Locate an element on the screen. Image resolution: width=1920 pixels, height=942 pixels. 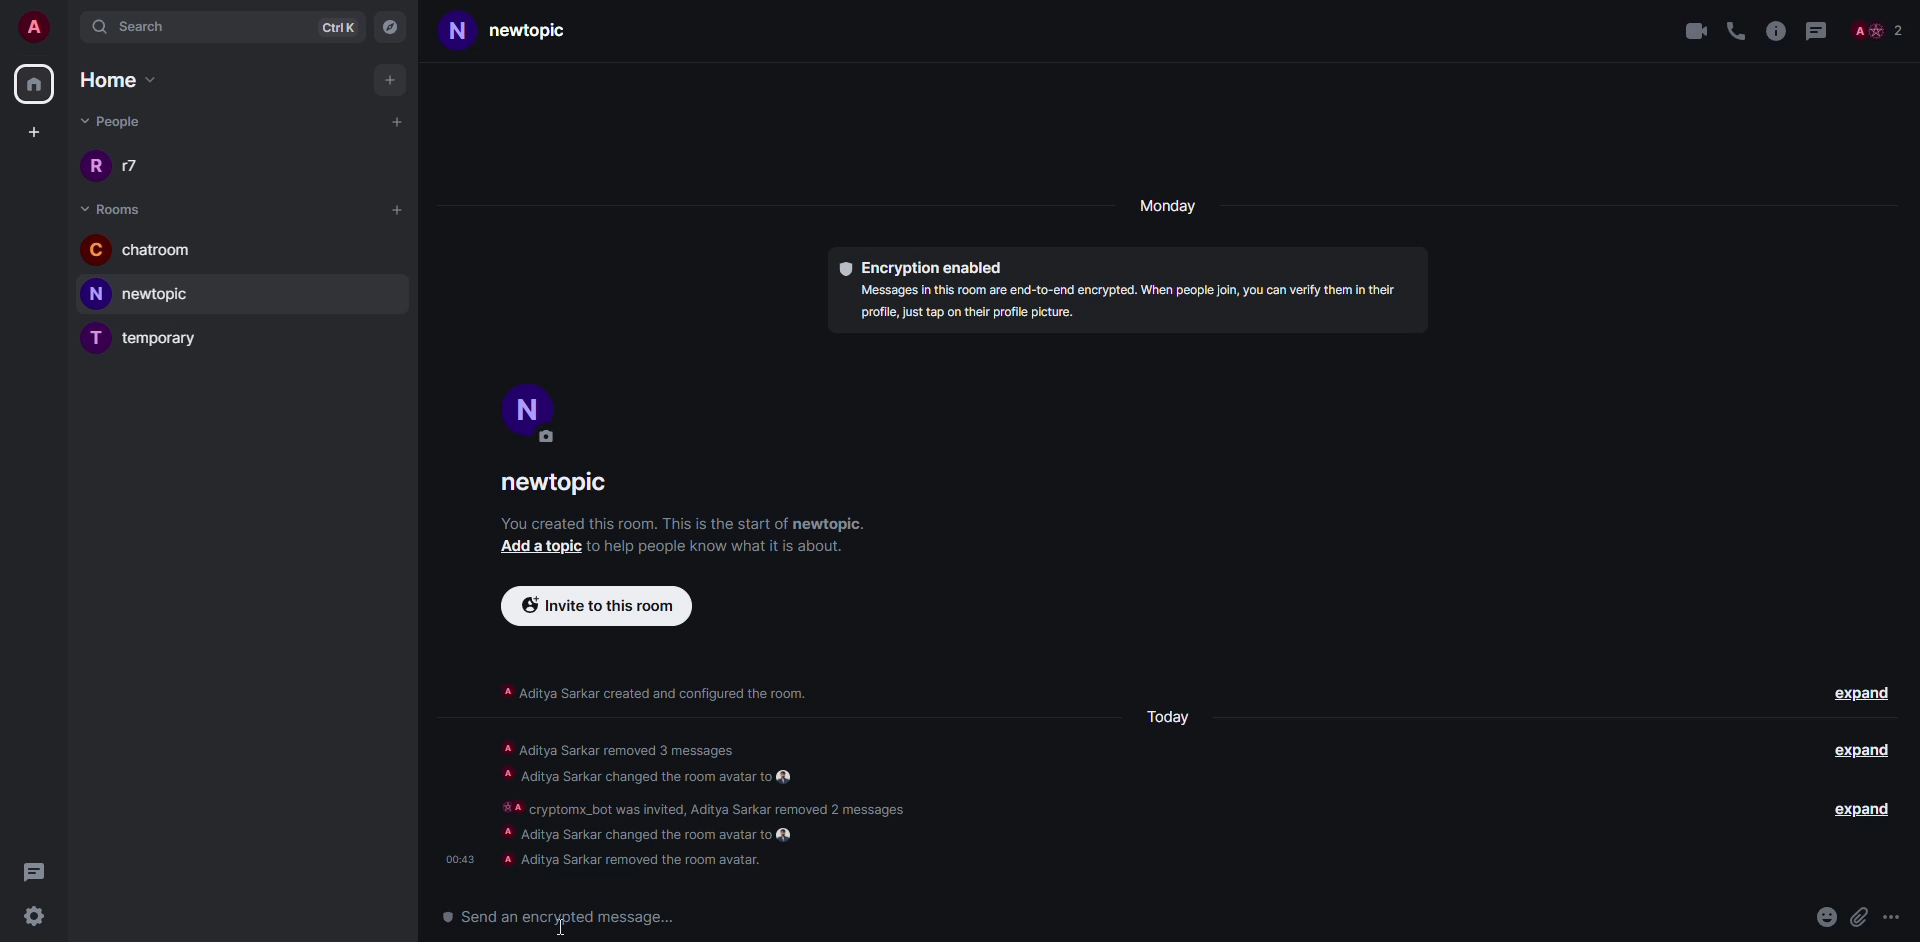
emoji is located at coordinates (1826, 917).